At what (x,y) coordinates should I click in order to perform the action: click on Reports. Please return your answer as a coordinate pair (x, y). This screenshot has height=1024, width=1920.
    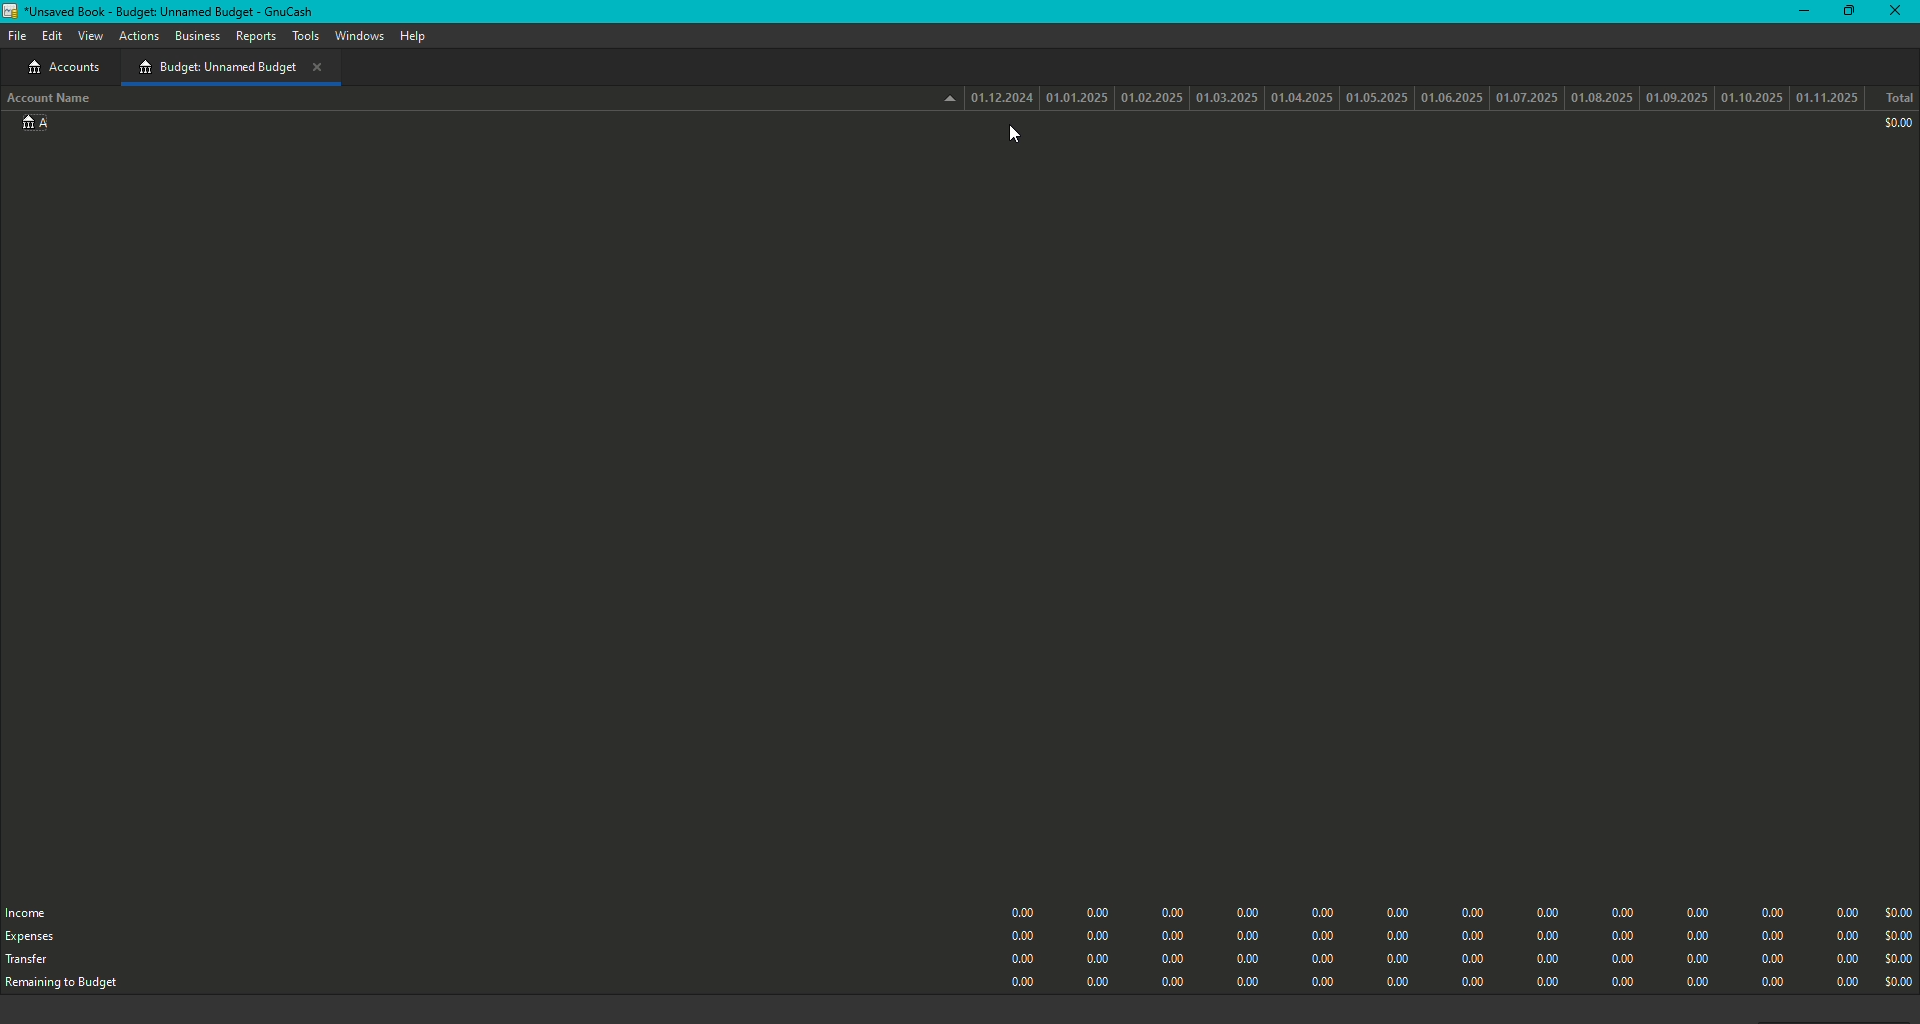
    Looking at the image, I should click on (255, 39).